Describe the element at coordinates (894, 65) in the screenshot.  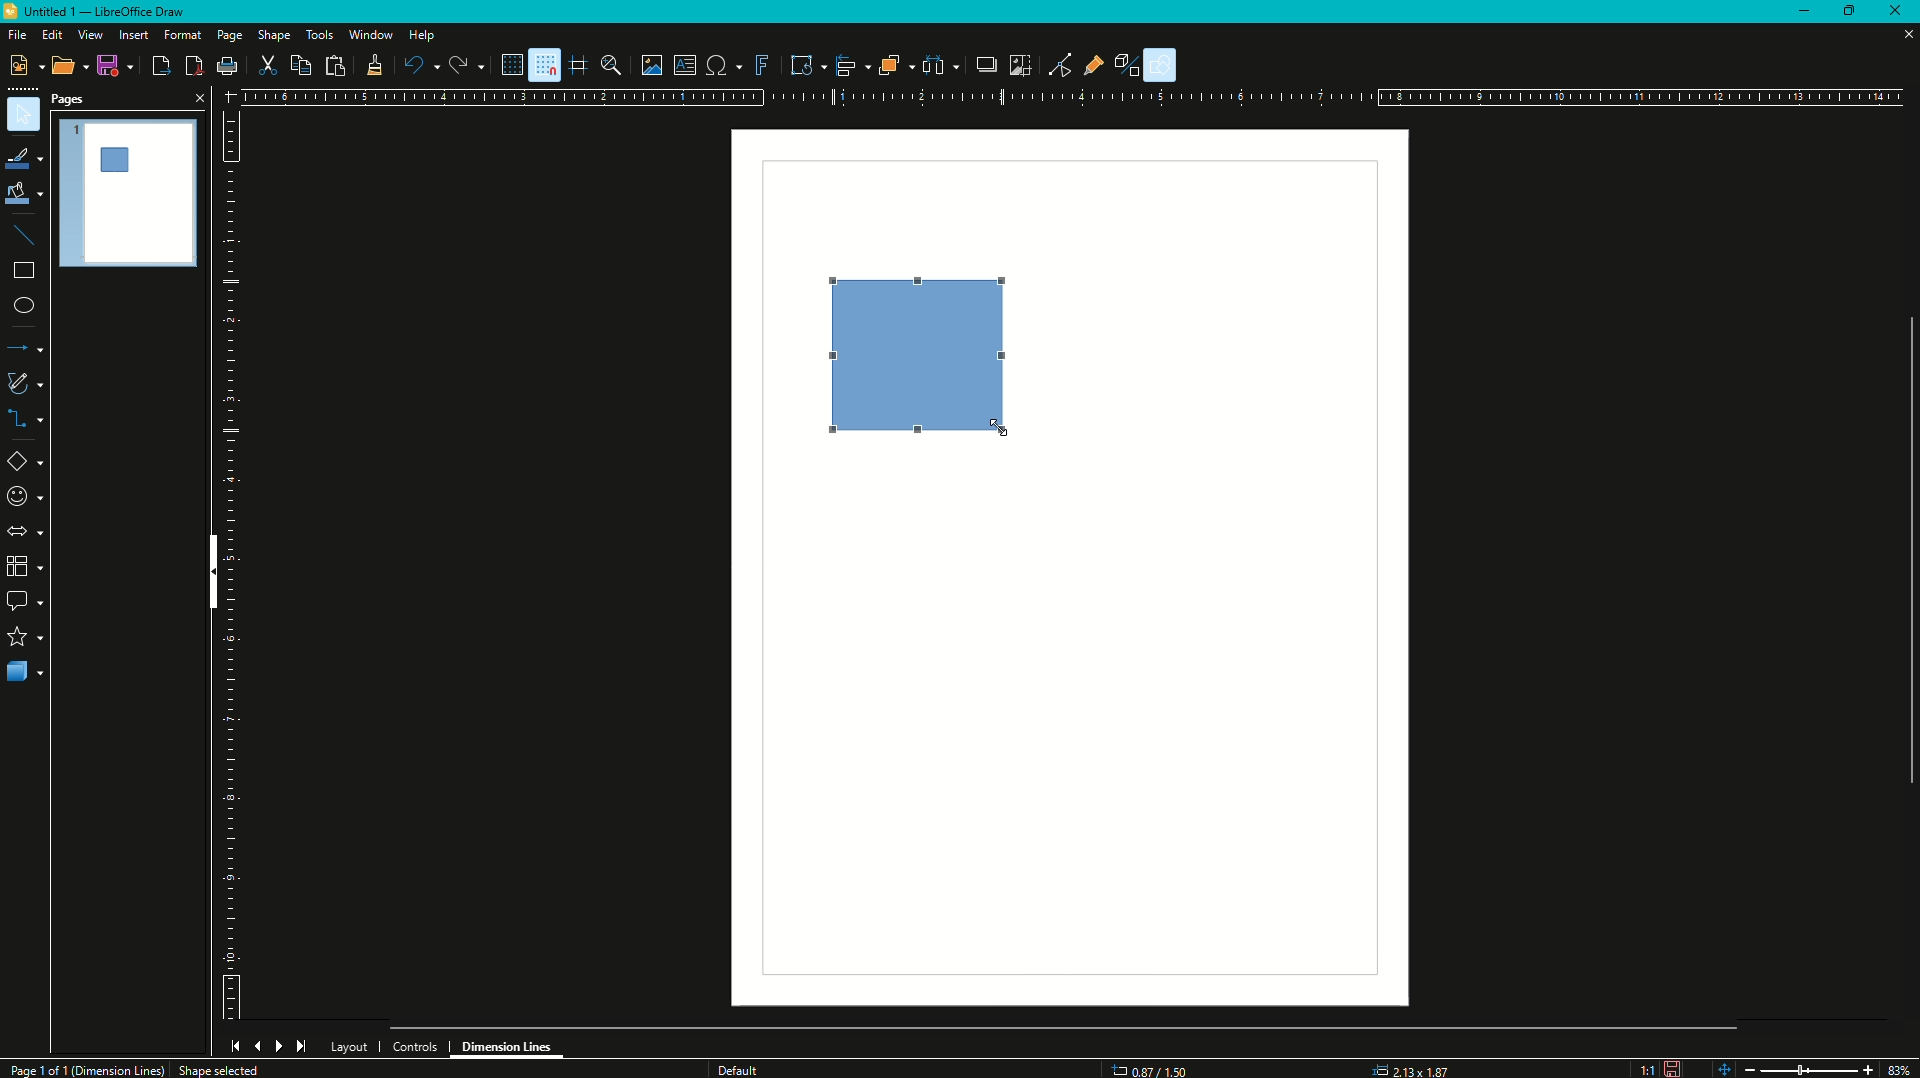
I see `Arrange` at that location.